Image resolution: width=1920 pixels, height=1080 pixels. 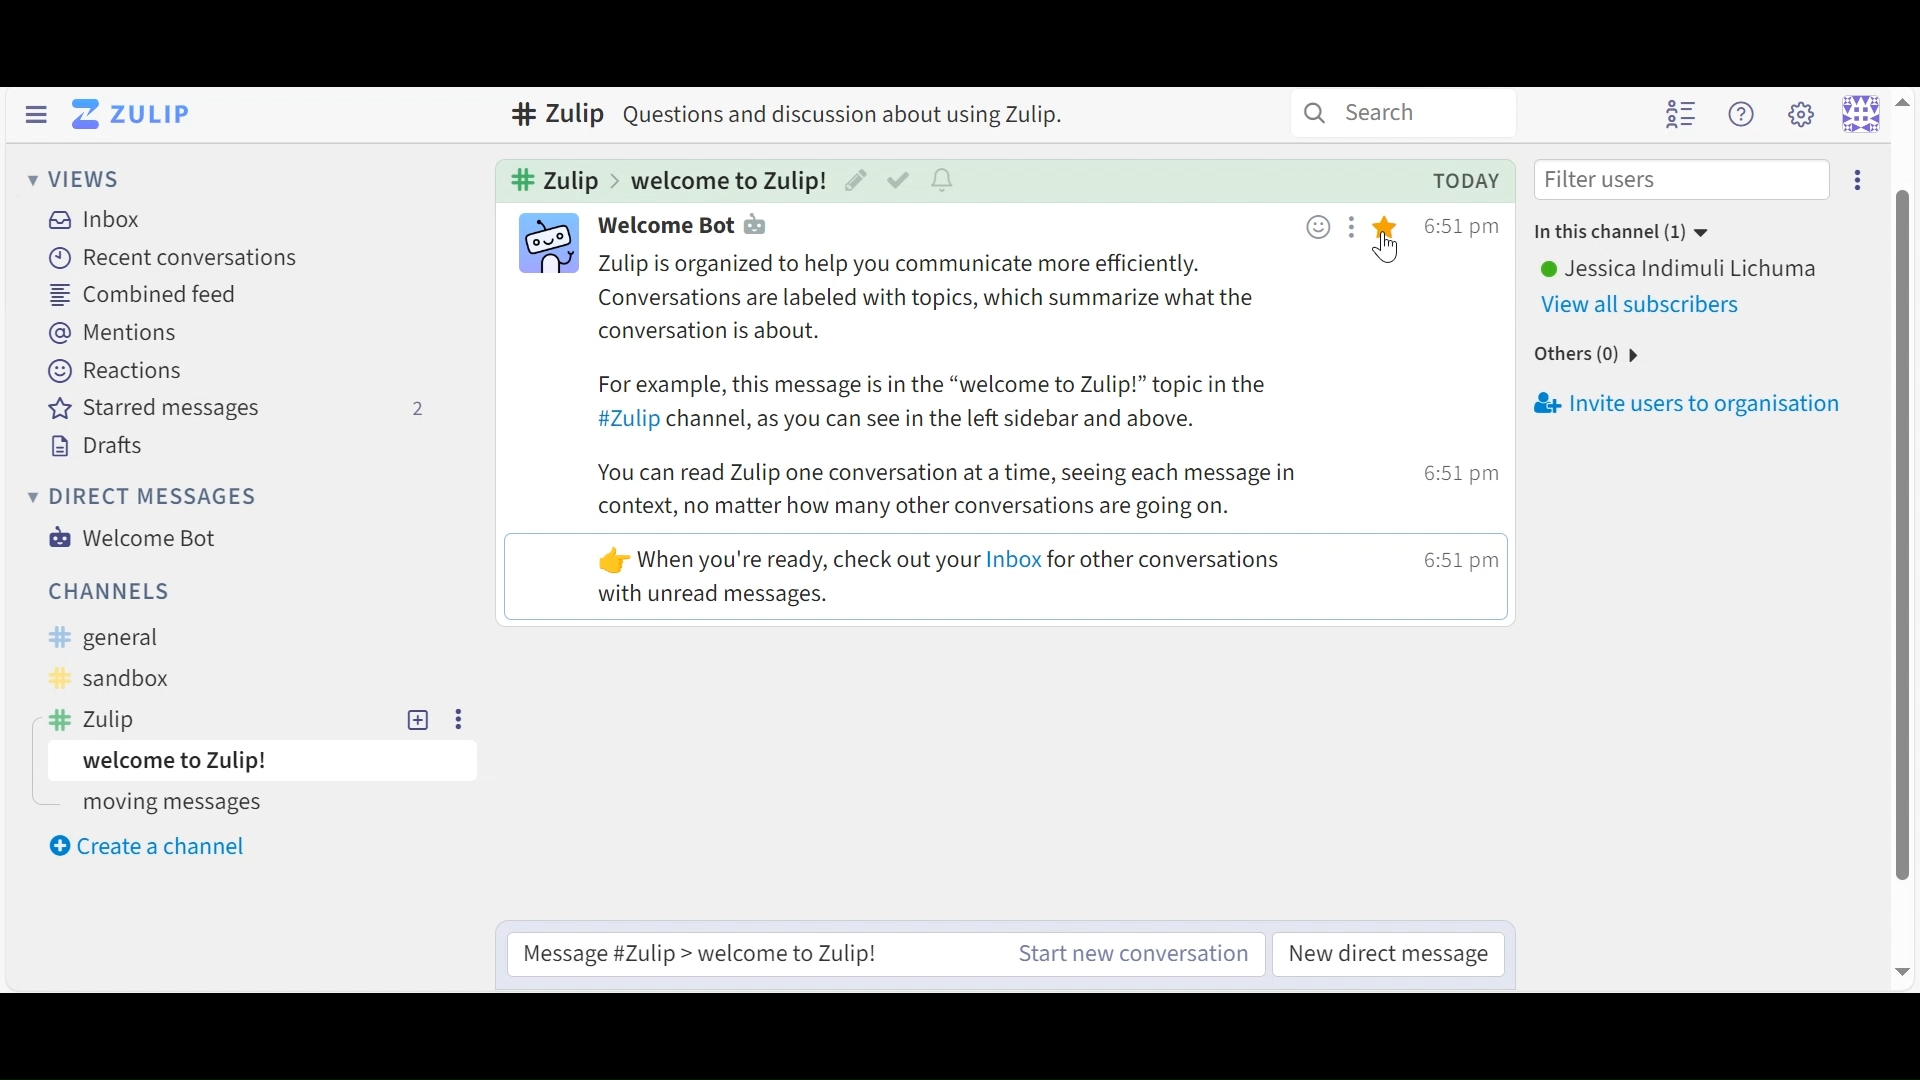 I want to click on Welcome Bot, so click(x=133, y=539).